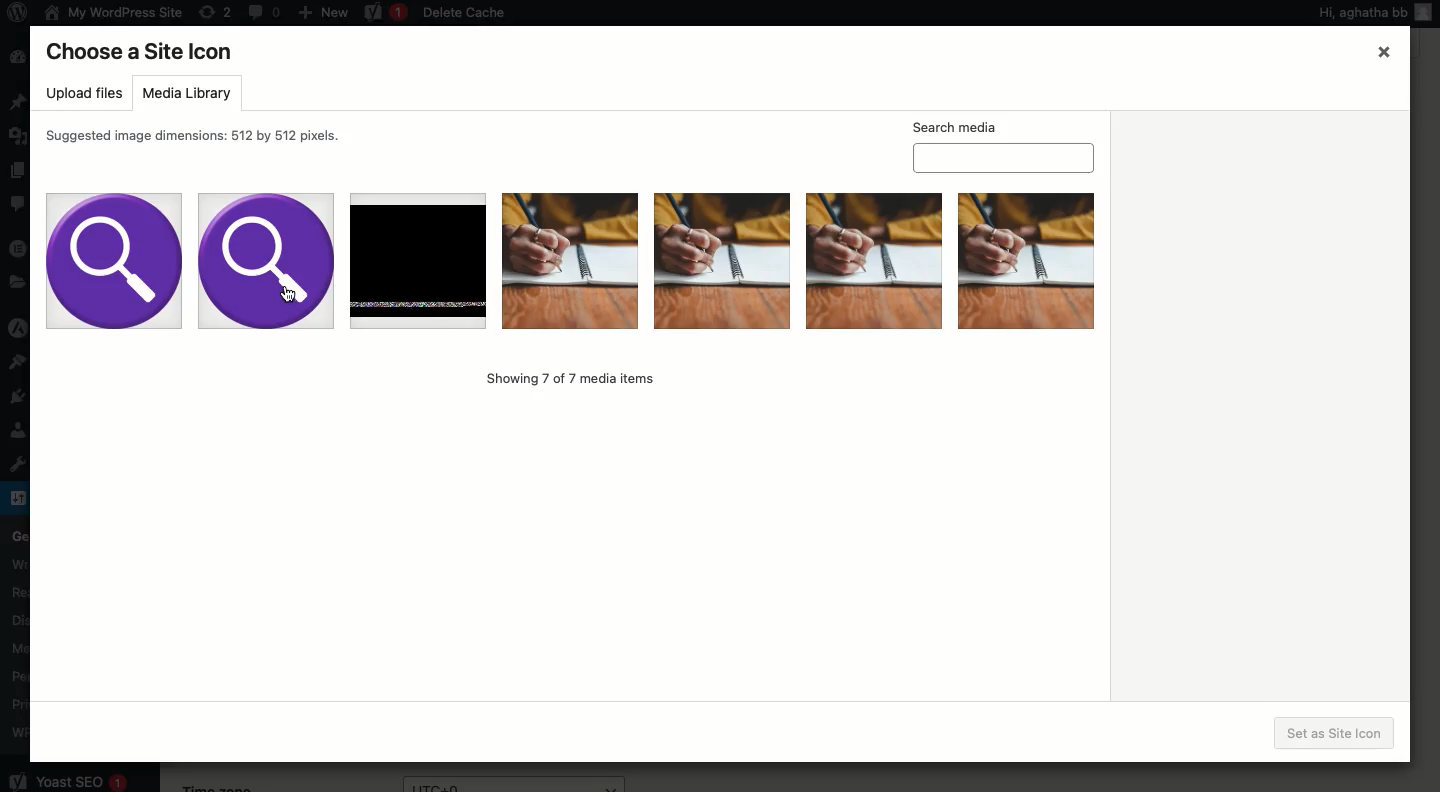  Describe the element at coordinates (383, 13) in the screenshot. I see `Yoast 1` at that location.